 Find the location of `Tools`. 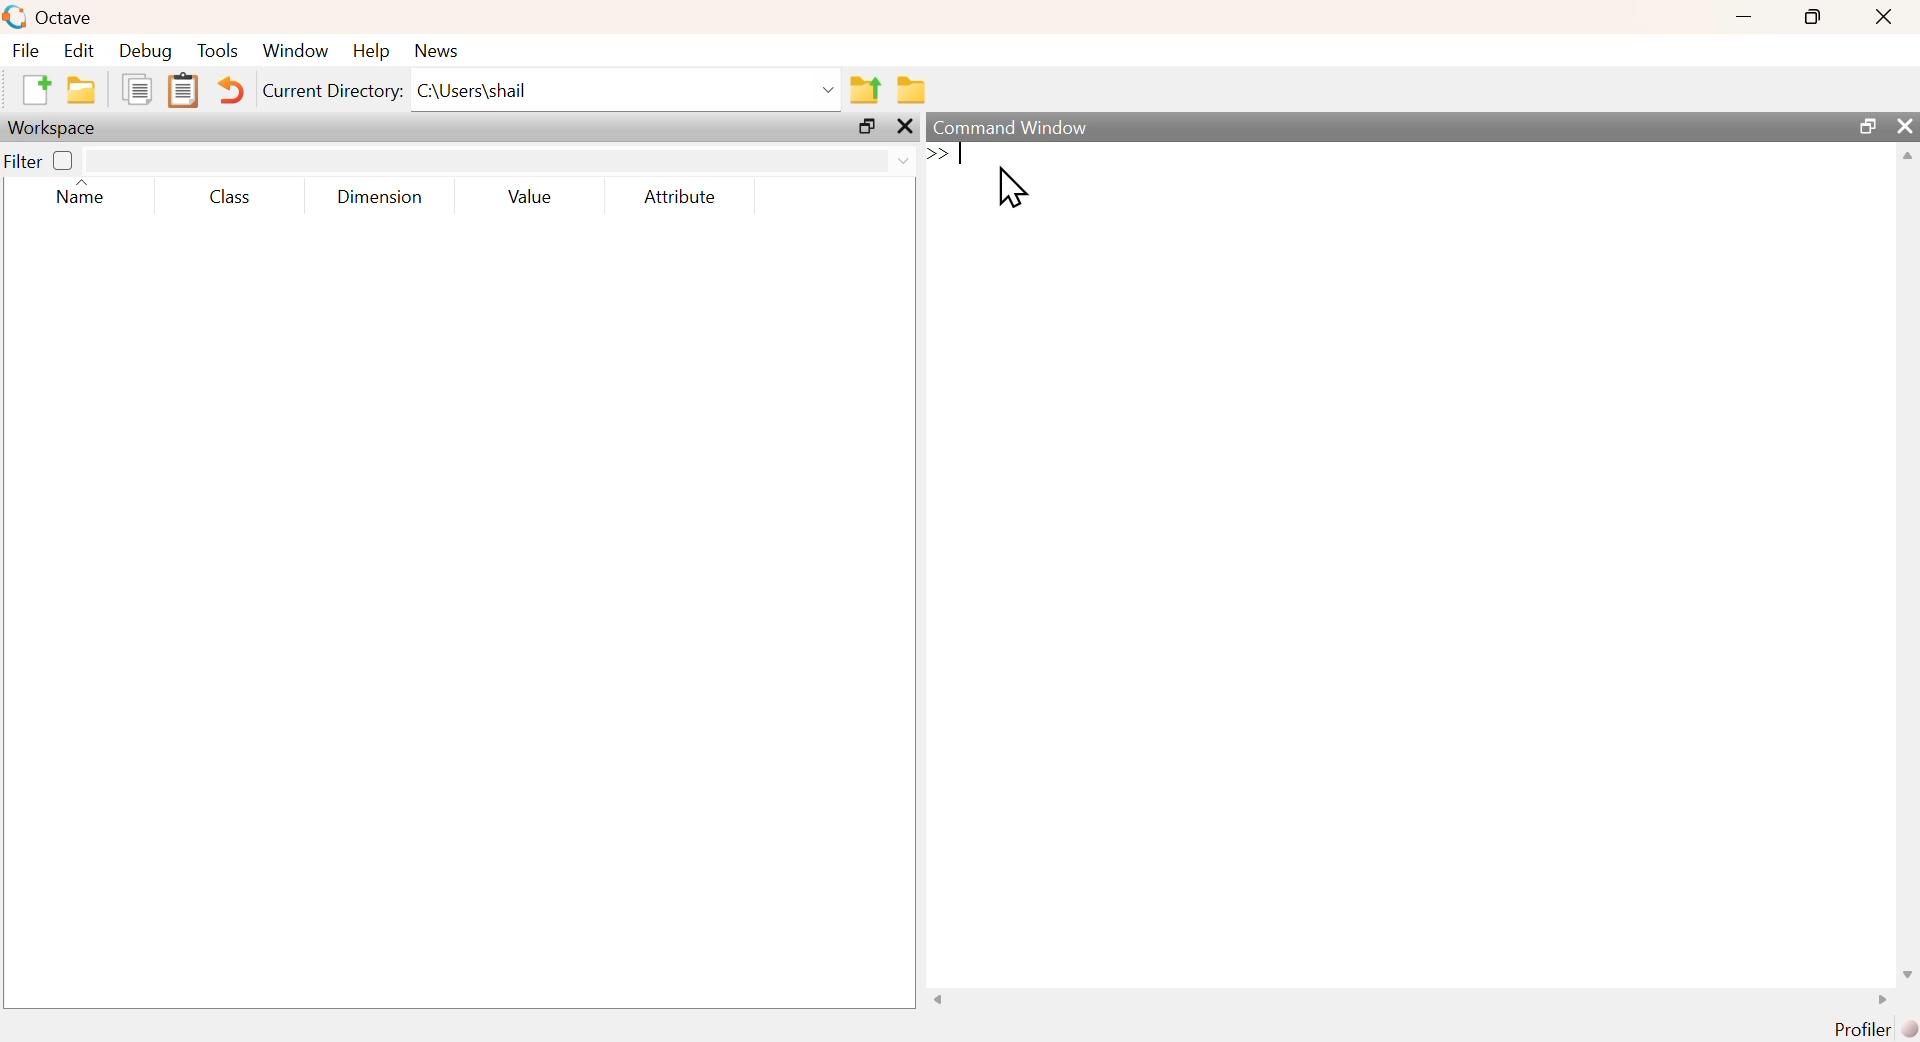

Tools is located at coordinates (219, 51).